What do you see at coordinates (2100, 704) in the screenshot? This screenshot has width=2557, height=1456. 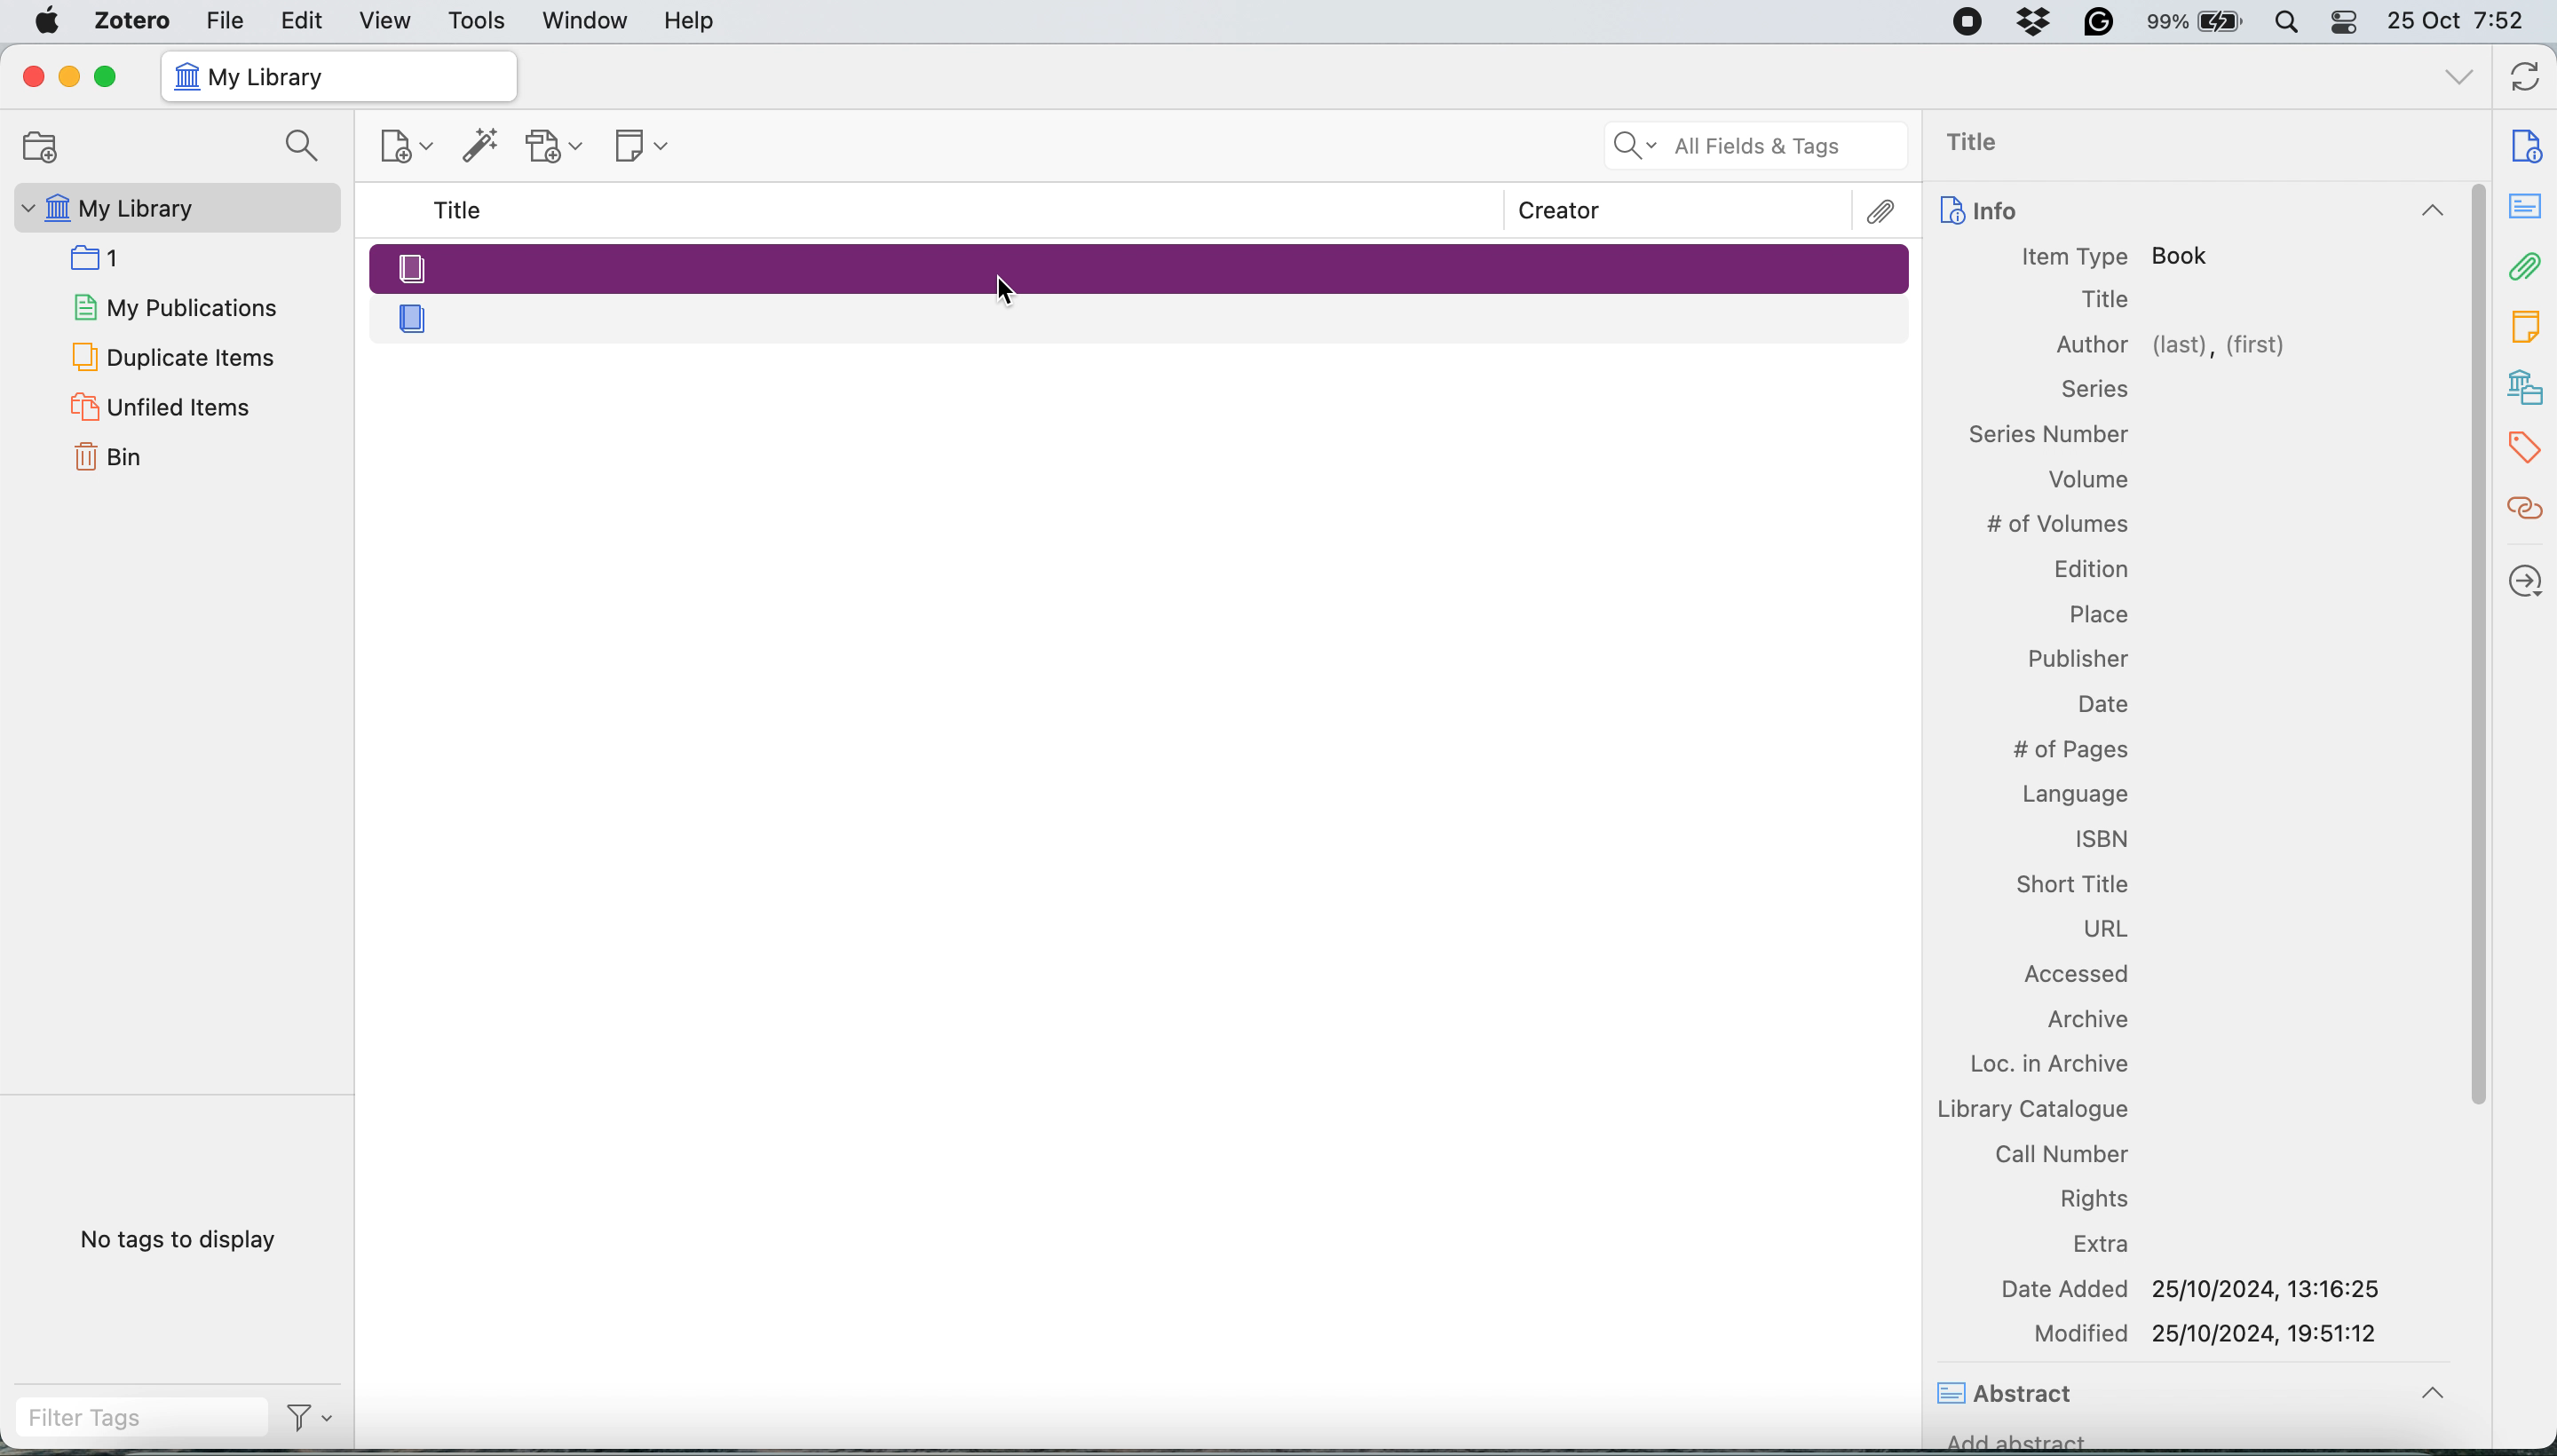 I see `Date` at bounding box center [2100, 704].